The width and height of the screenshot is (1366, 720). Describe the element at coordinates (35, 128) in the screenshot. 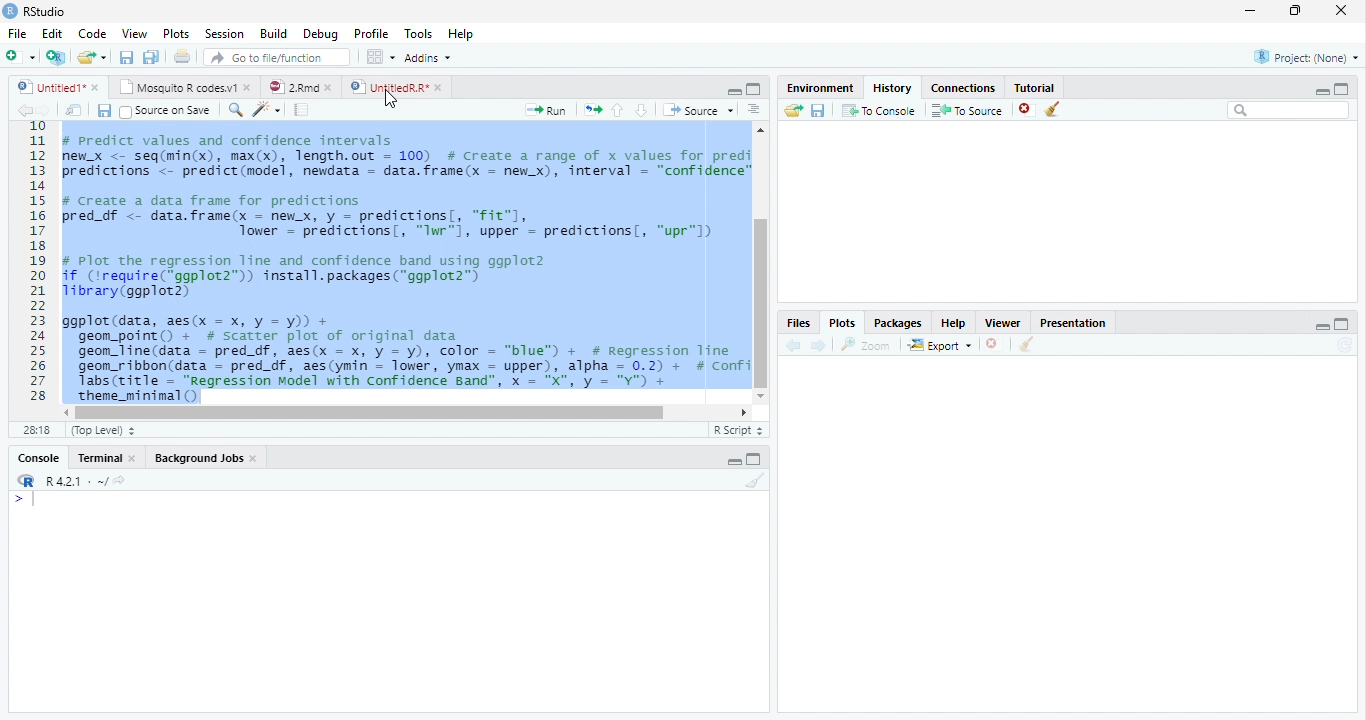

I see `1` at that location.